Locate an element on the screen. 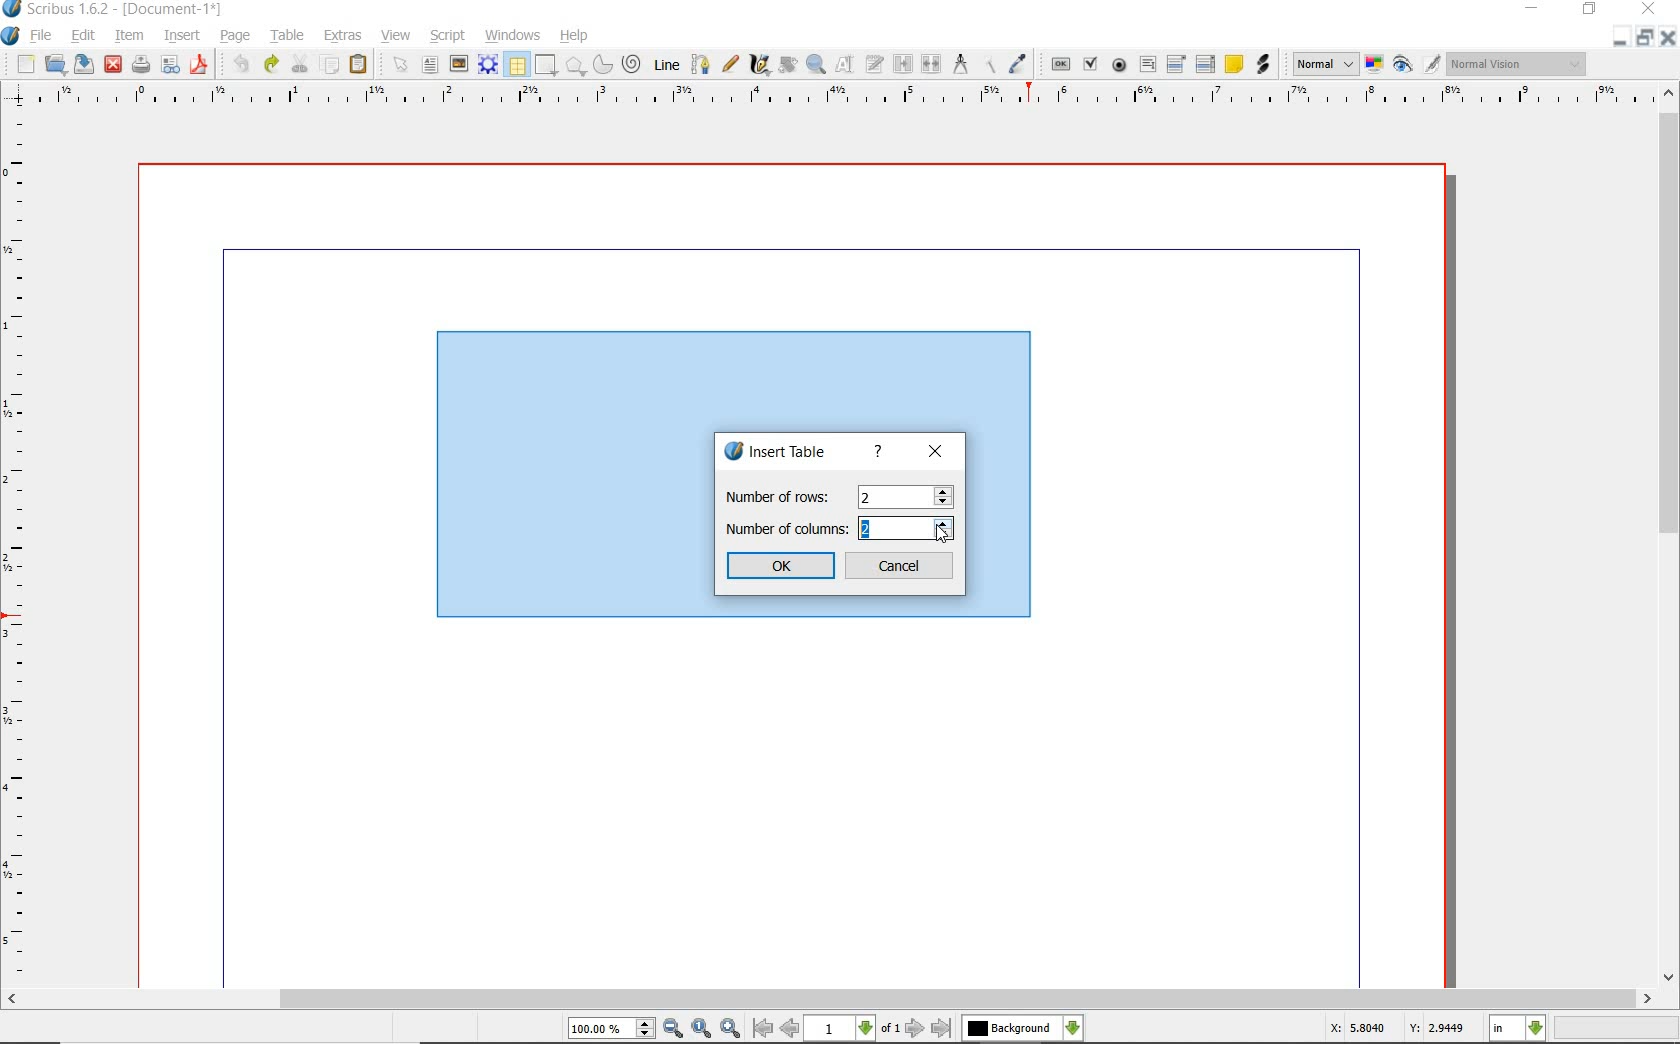  close is located at coordinates (934, 453).